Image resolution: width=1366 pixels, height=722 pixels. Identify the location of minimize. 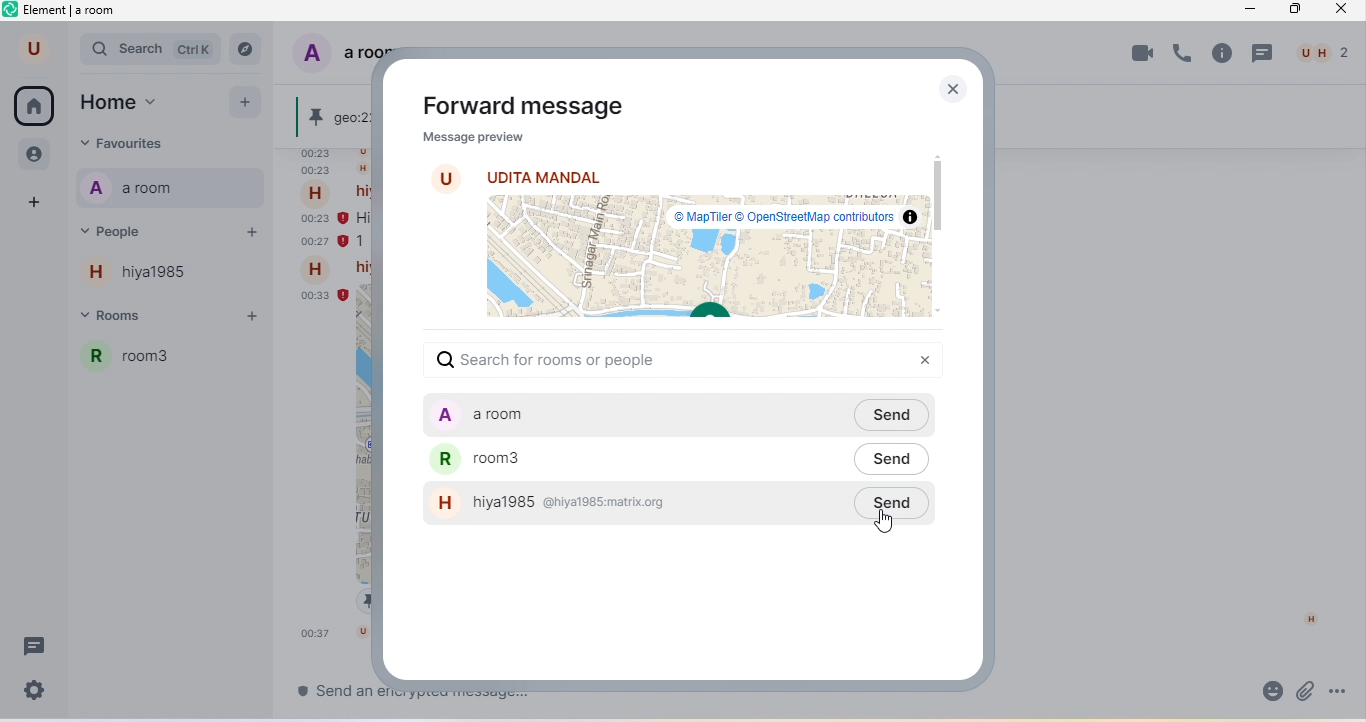
(1252, 12).